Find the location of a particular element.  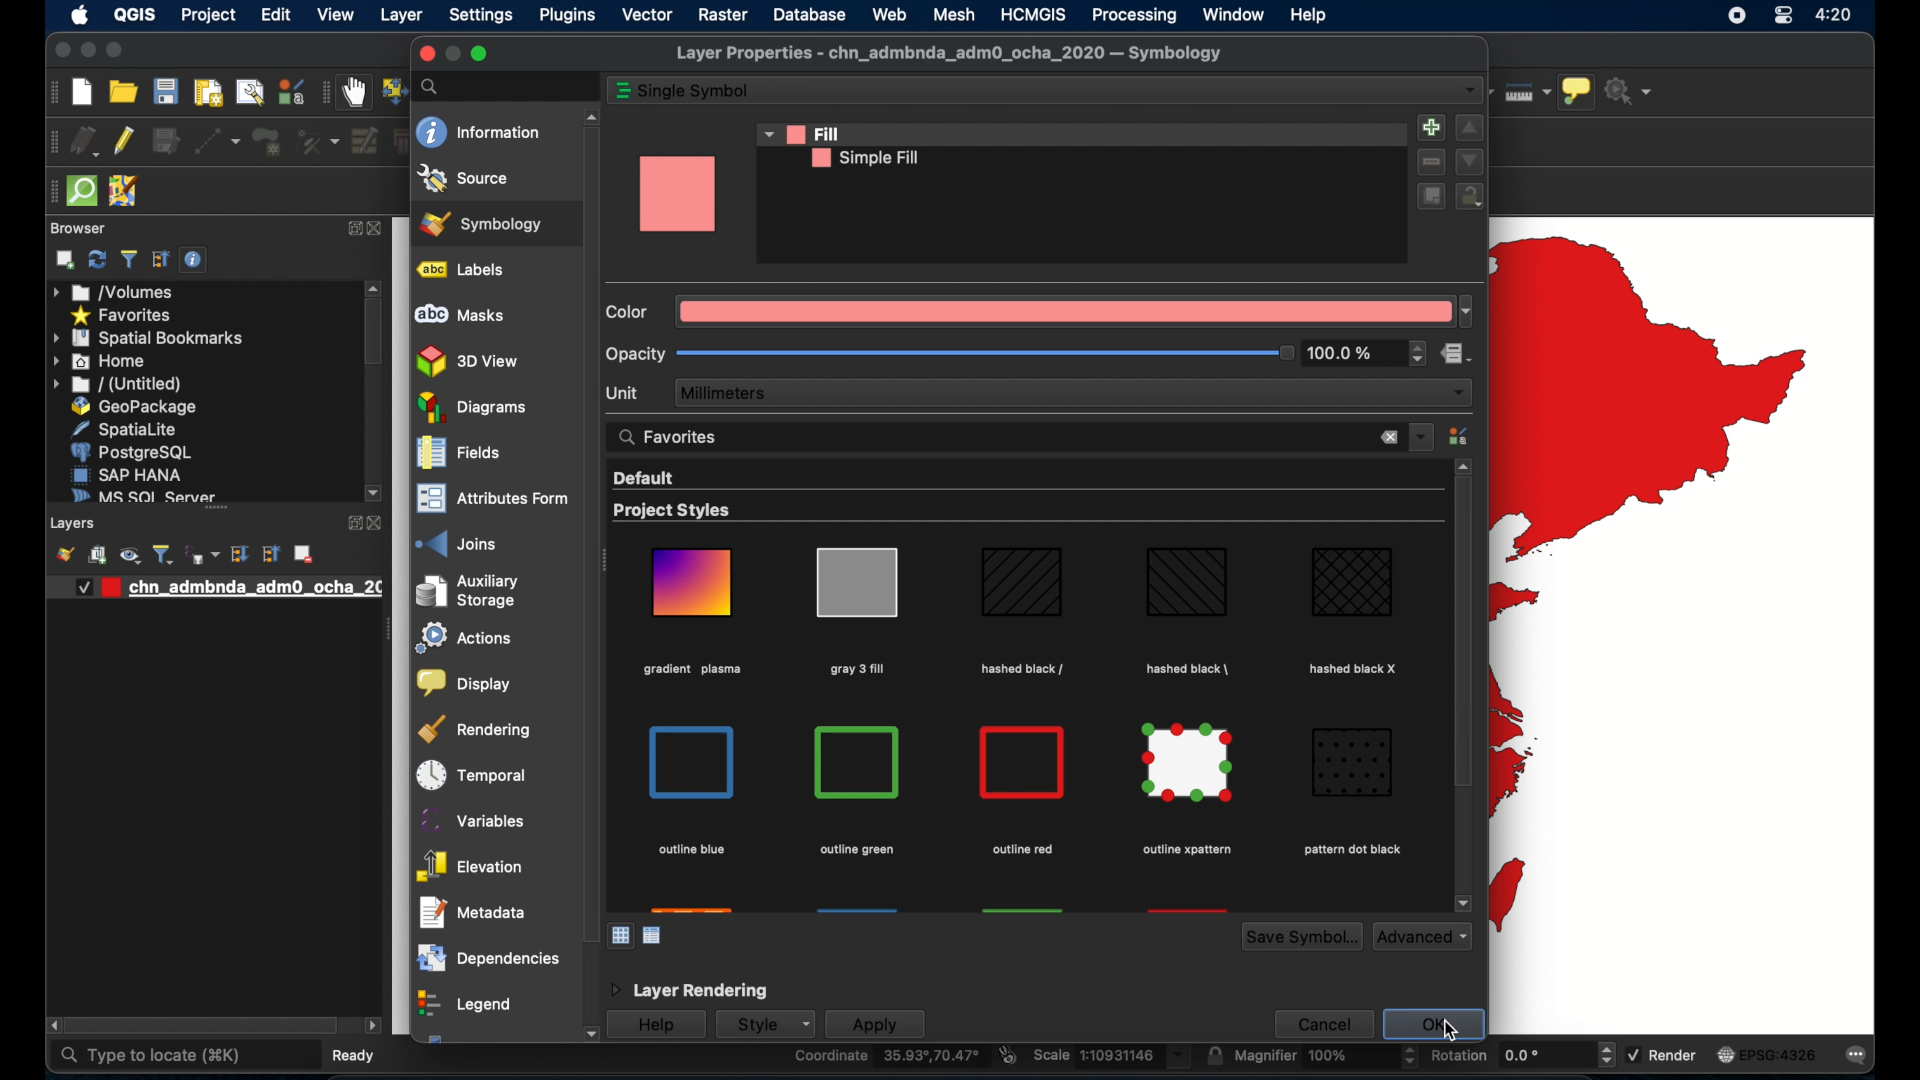

favorites dropdown is located at coordinates (1422, 435).